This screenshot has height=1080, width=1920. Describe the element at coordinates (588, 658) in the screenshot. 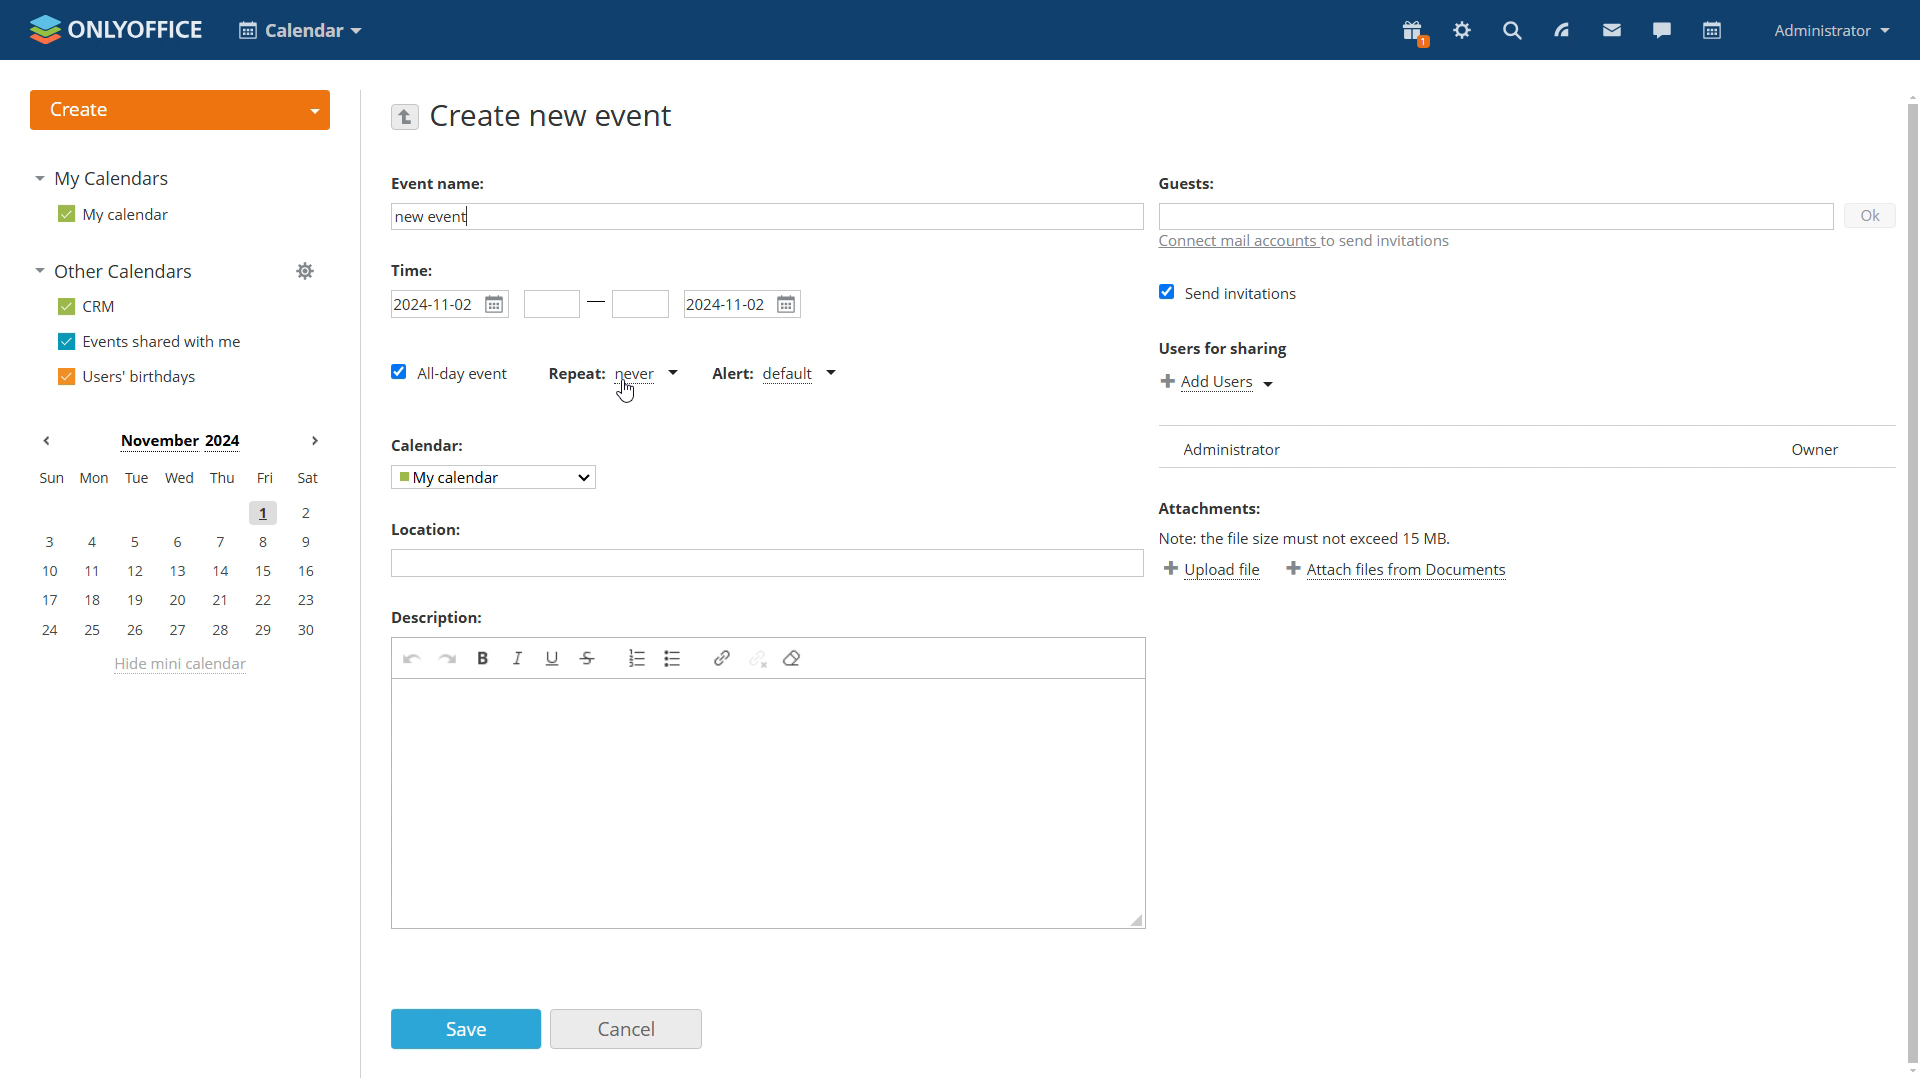

I see `strikethrough` at that location.